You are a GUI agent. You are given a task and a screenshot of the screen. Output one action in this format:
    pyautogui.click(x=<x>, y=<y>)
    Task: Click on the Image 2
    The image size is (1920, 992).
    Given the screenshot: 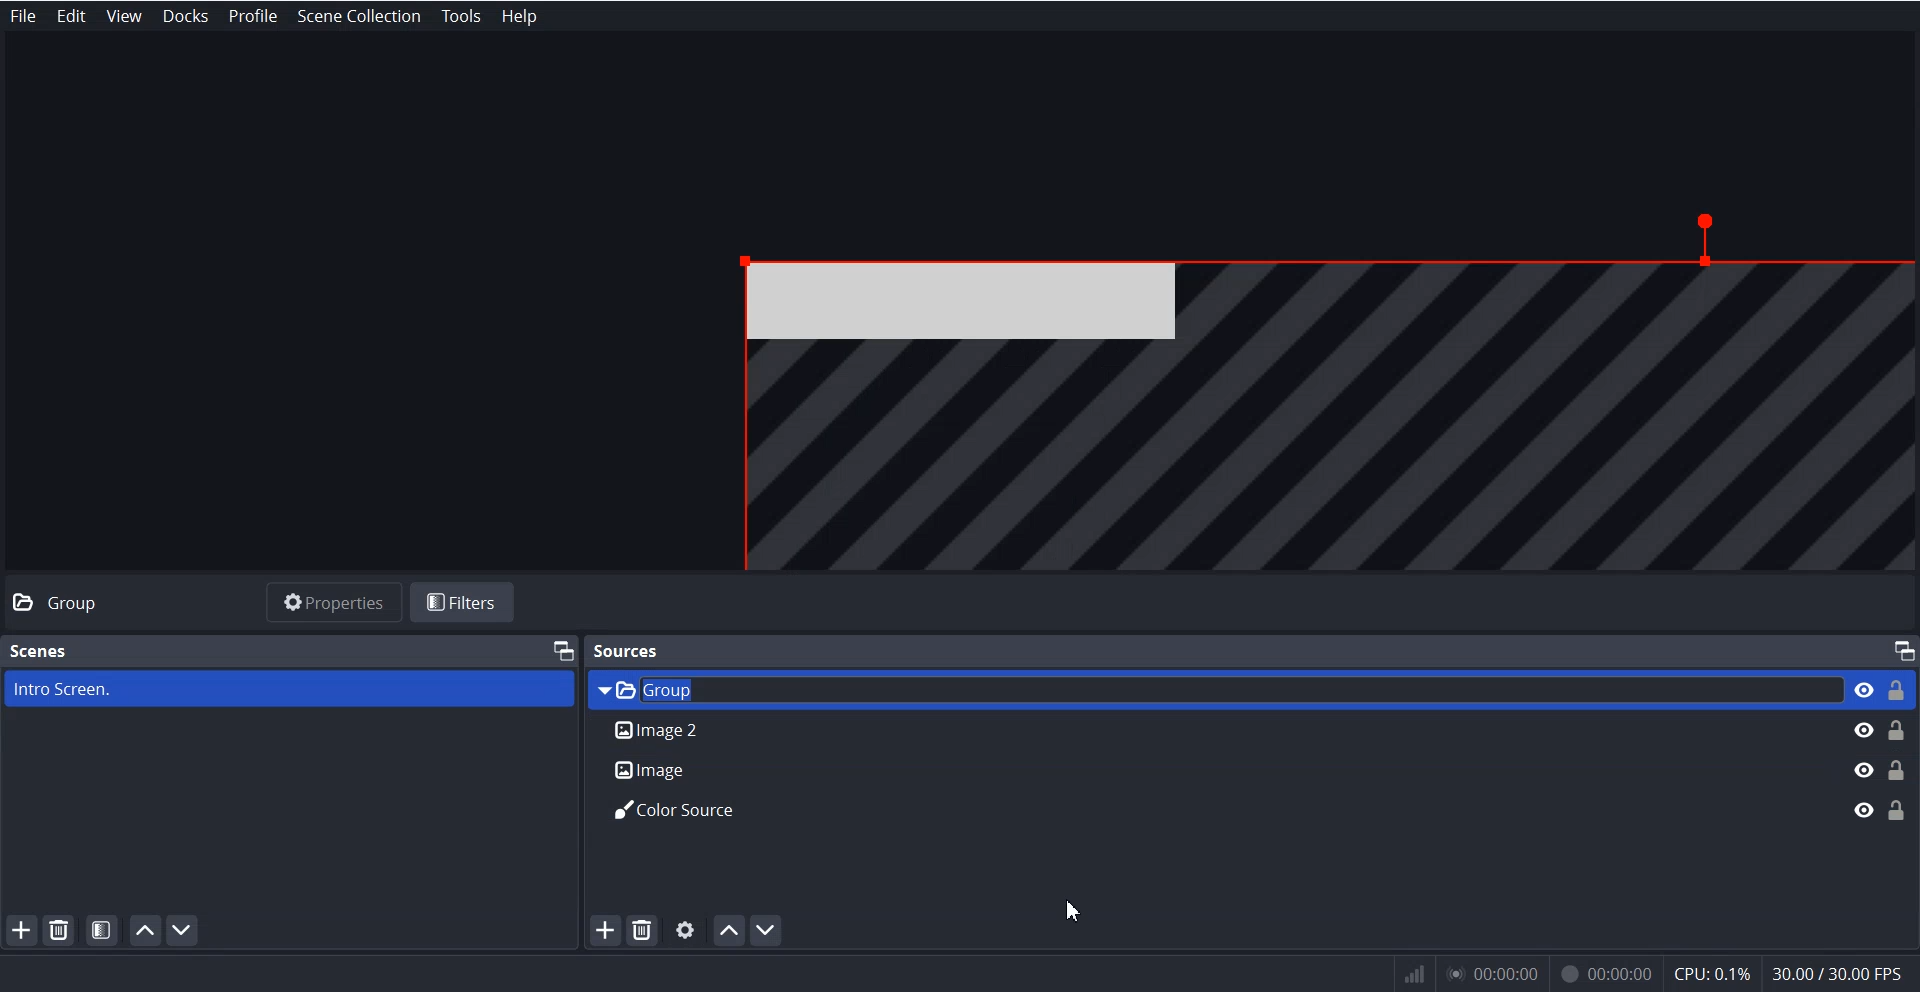 What is the action you would take?
    pyautogui.click(x=1209, y=732)
    